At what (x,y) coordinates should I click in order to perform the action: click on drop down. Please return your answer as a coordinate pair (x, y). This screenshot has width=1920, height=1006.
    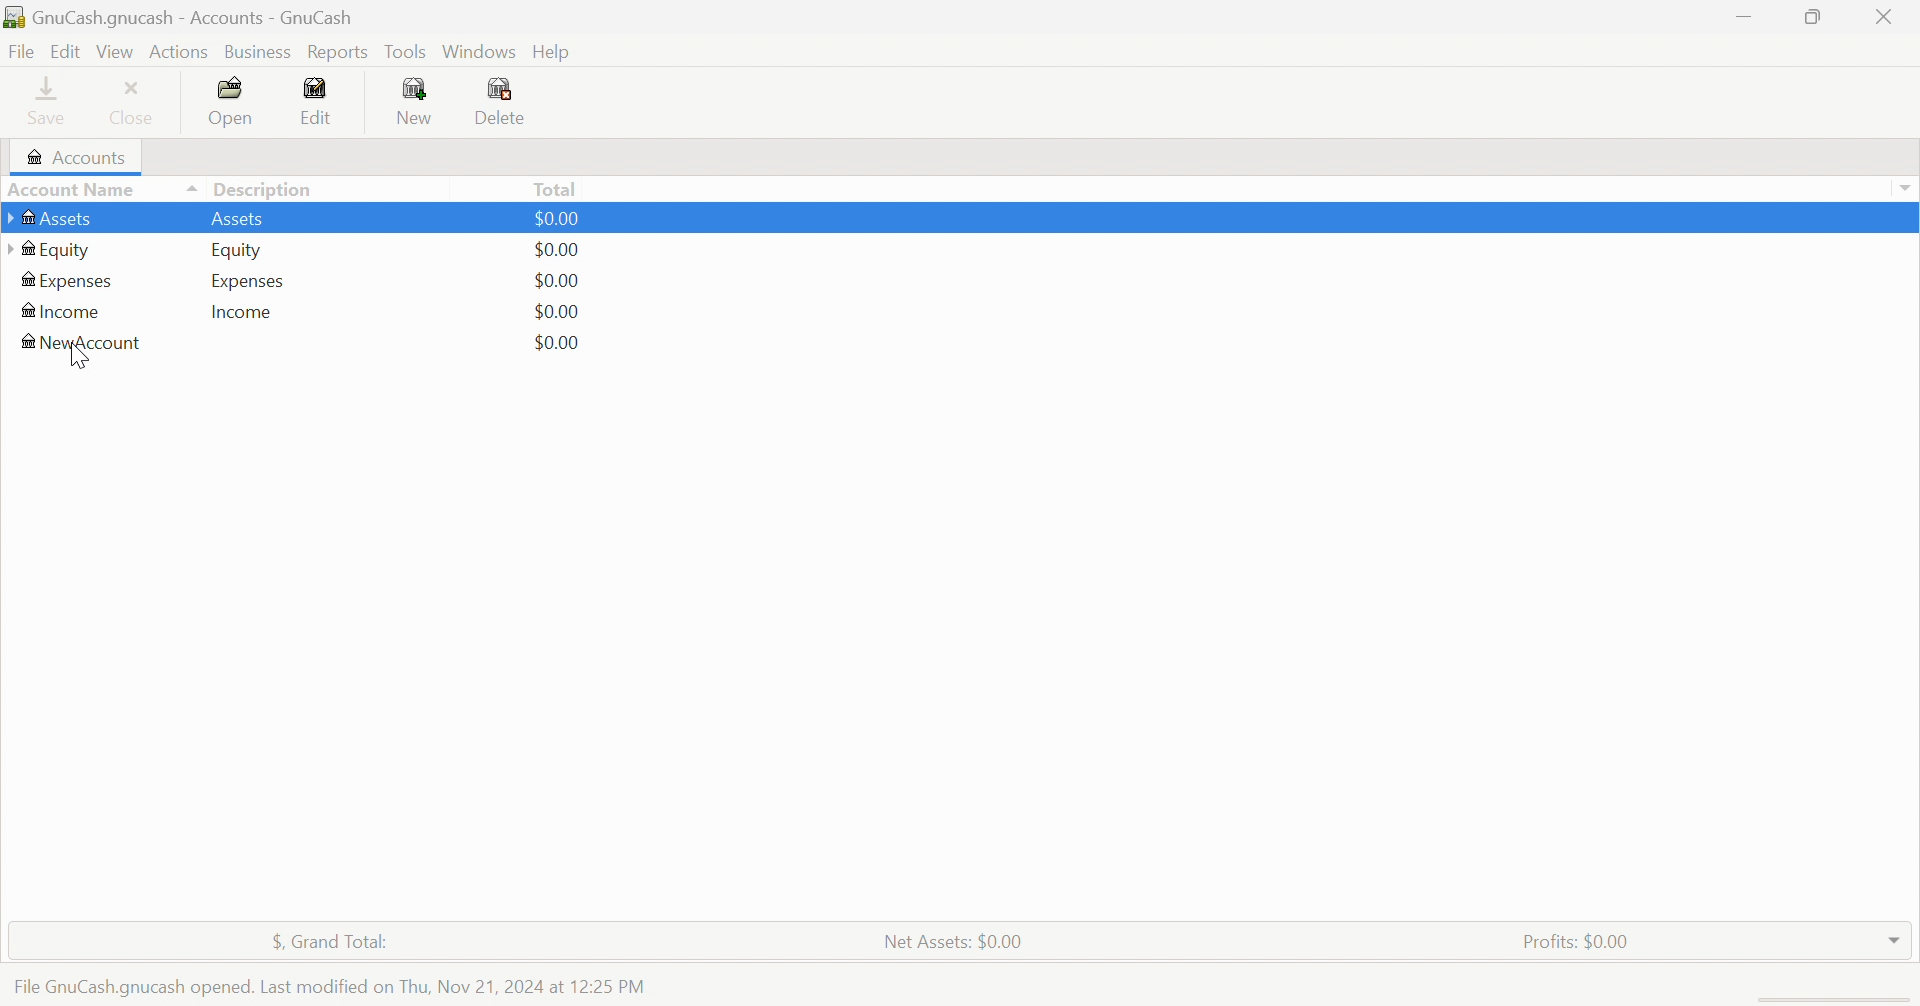
    Looking at the image, I should click on (1908, 185).